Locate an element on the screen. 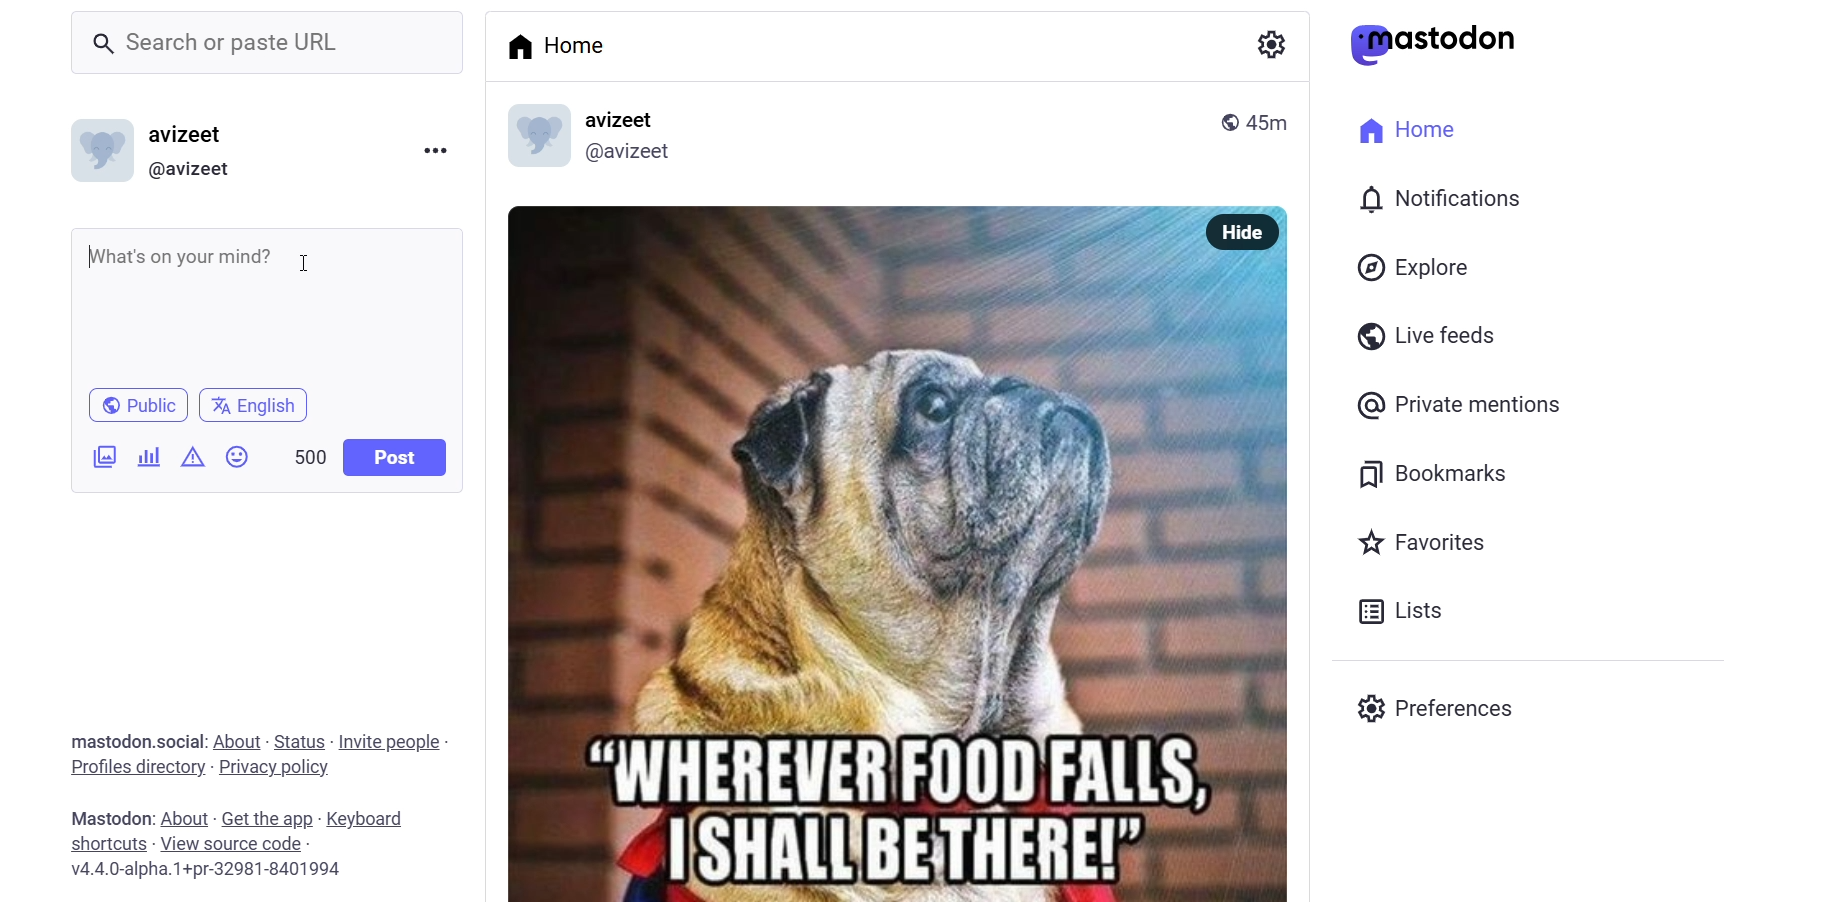 Image resolution: width=1844 pixels, height=902 pixels.  English is located at coordinates (257, 403).